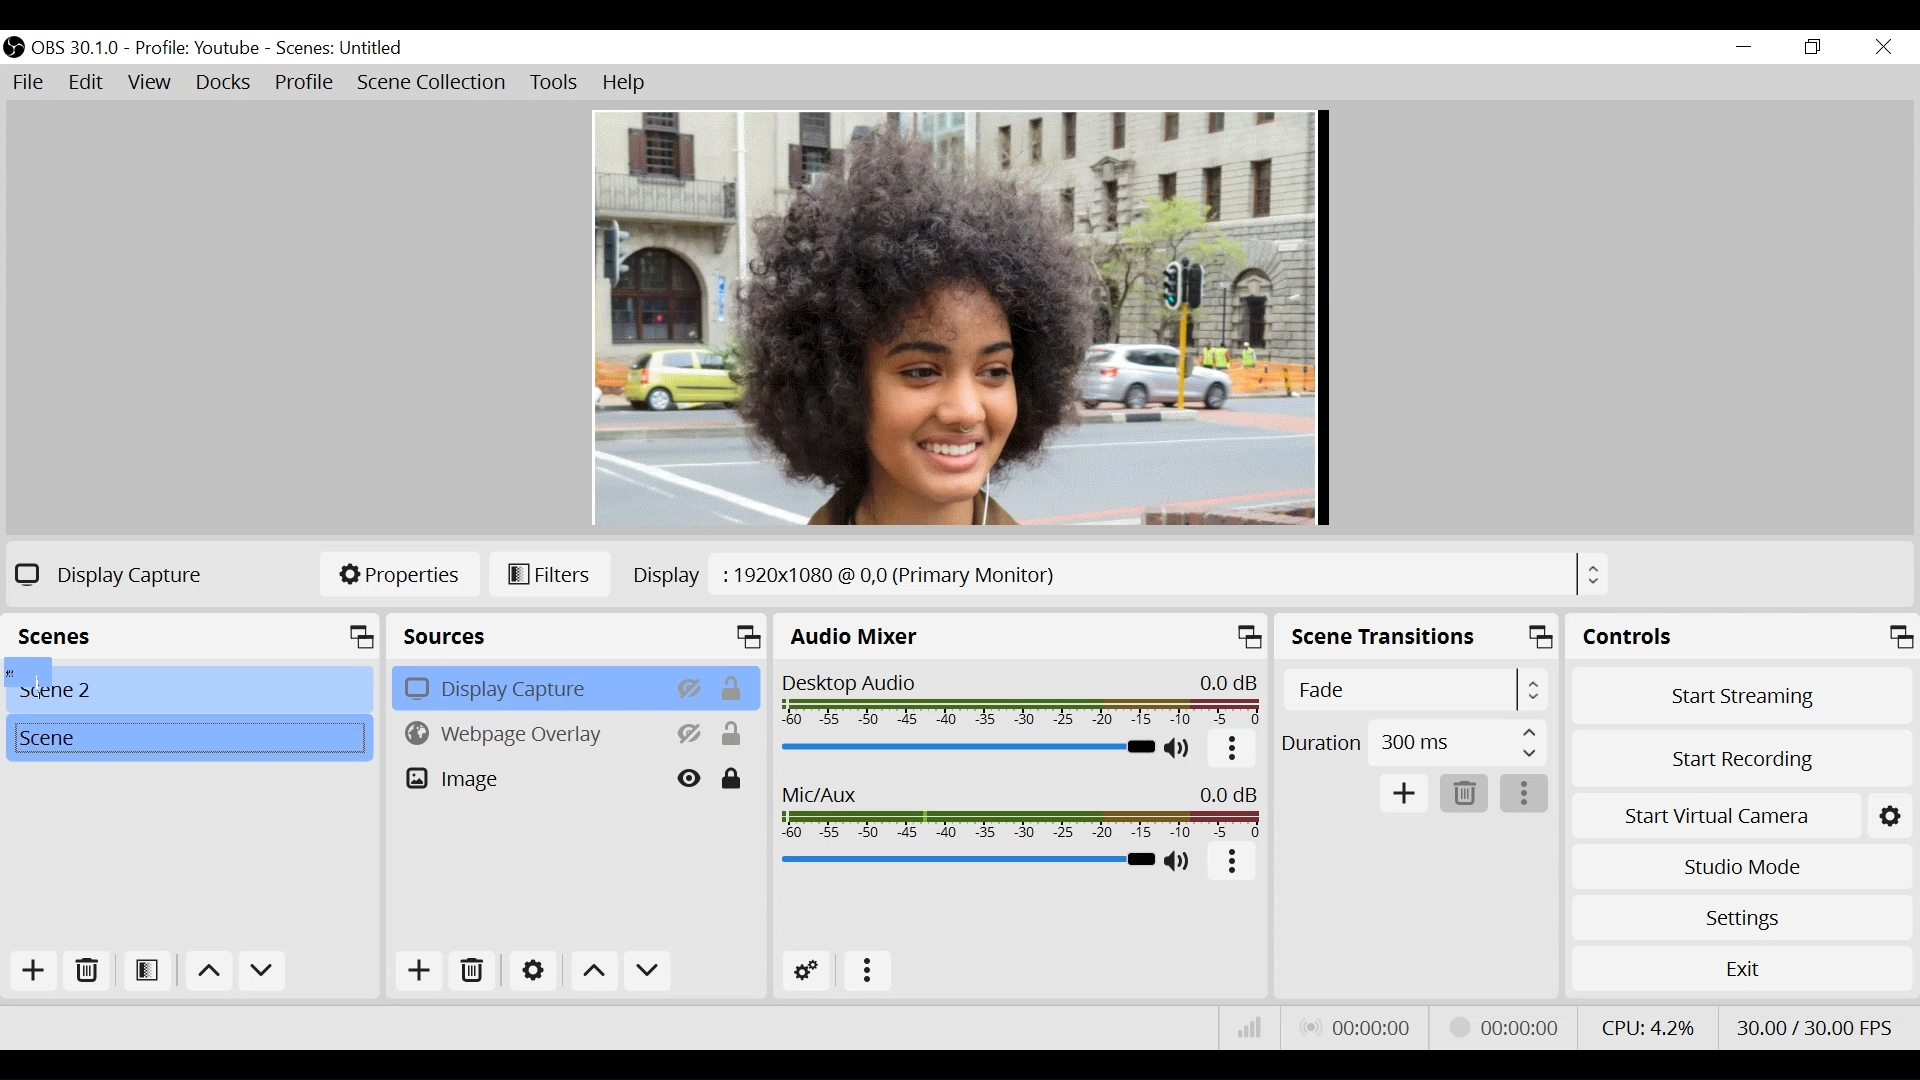  I want to click on Webpage Overlay, so click(530, 732).